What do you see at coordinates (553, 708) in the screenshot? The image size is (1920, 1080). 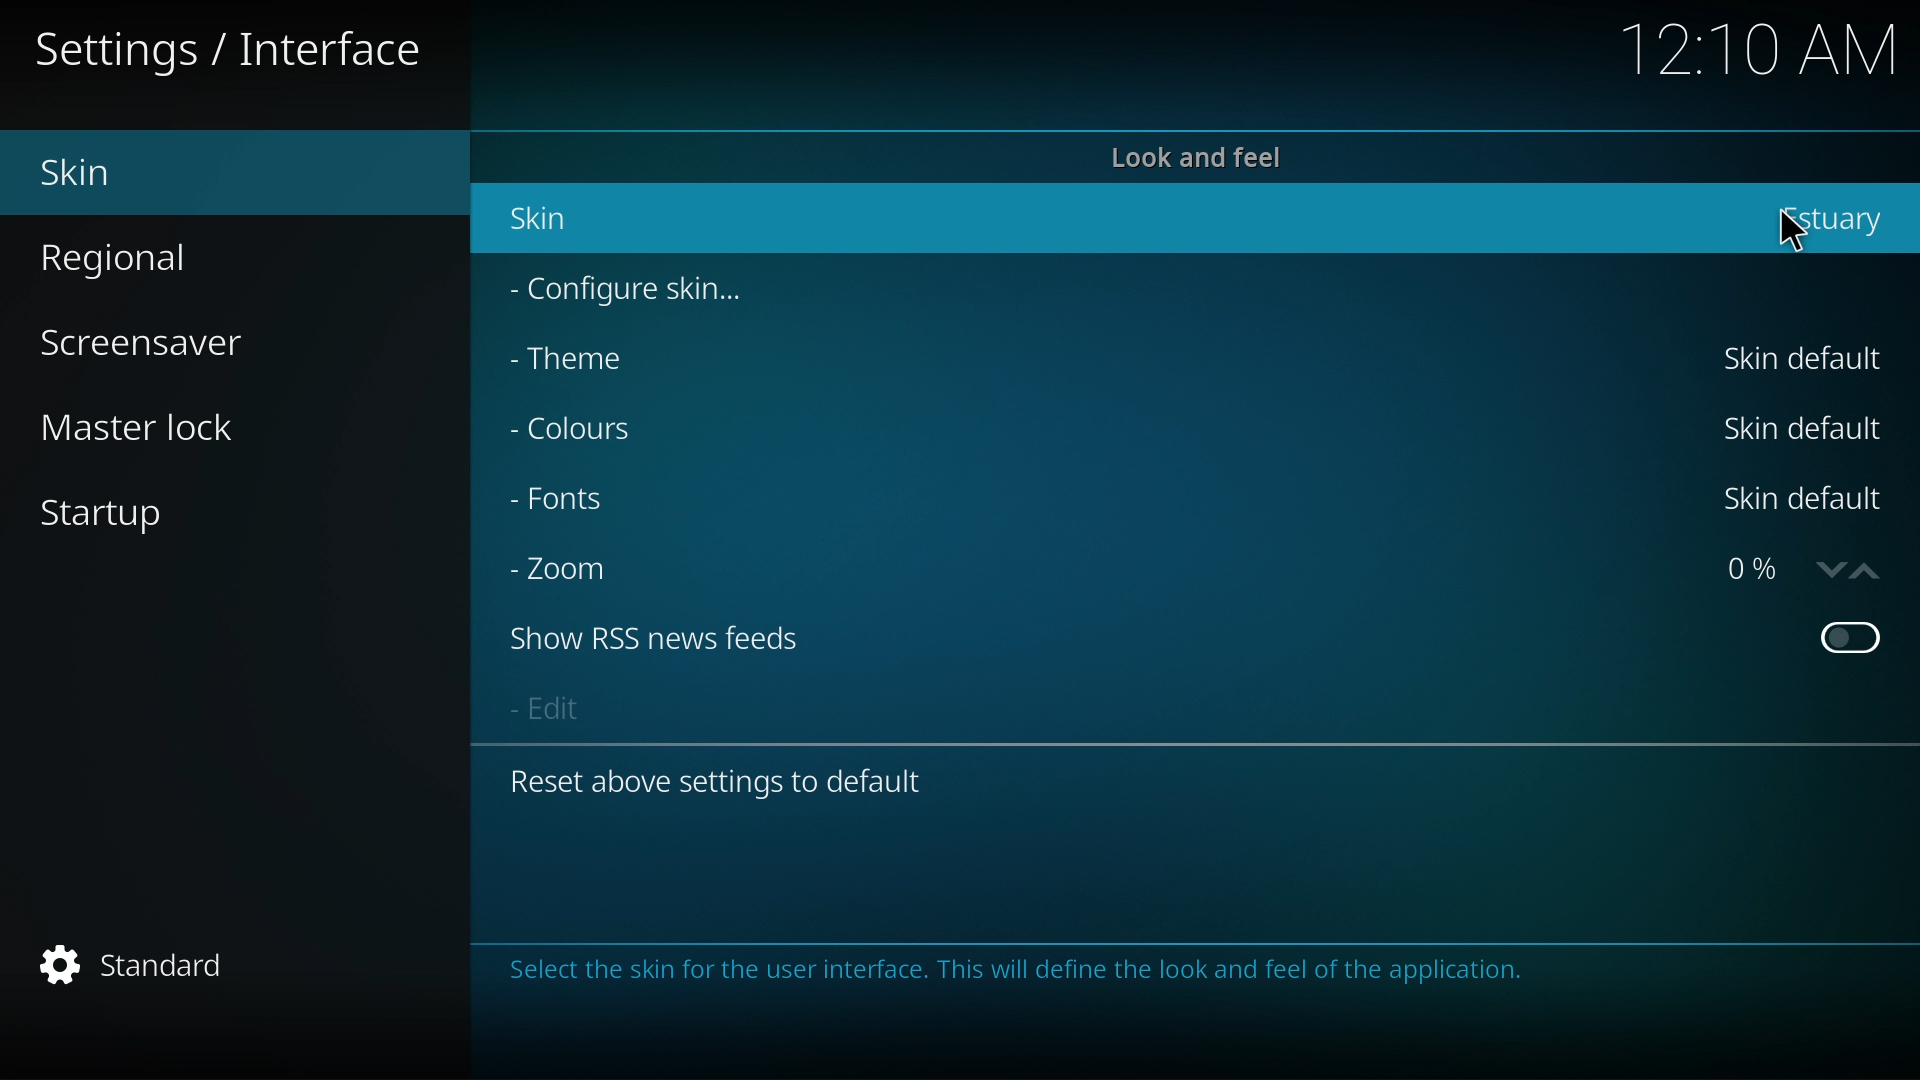 I see `edit` at bounding box center [553, 708].